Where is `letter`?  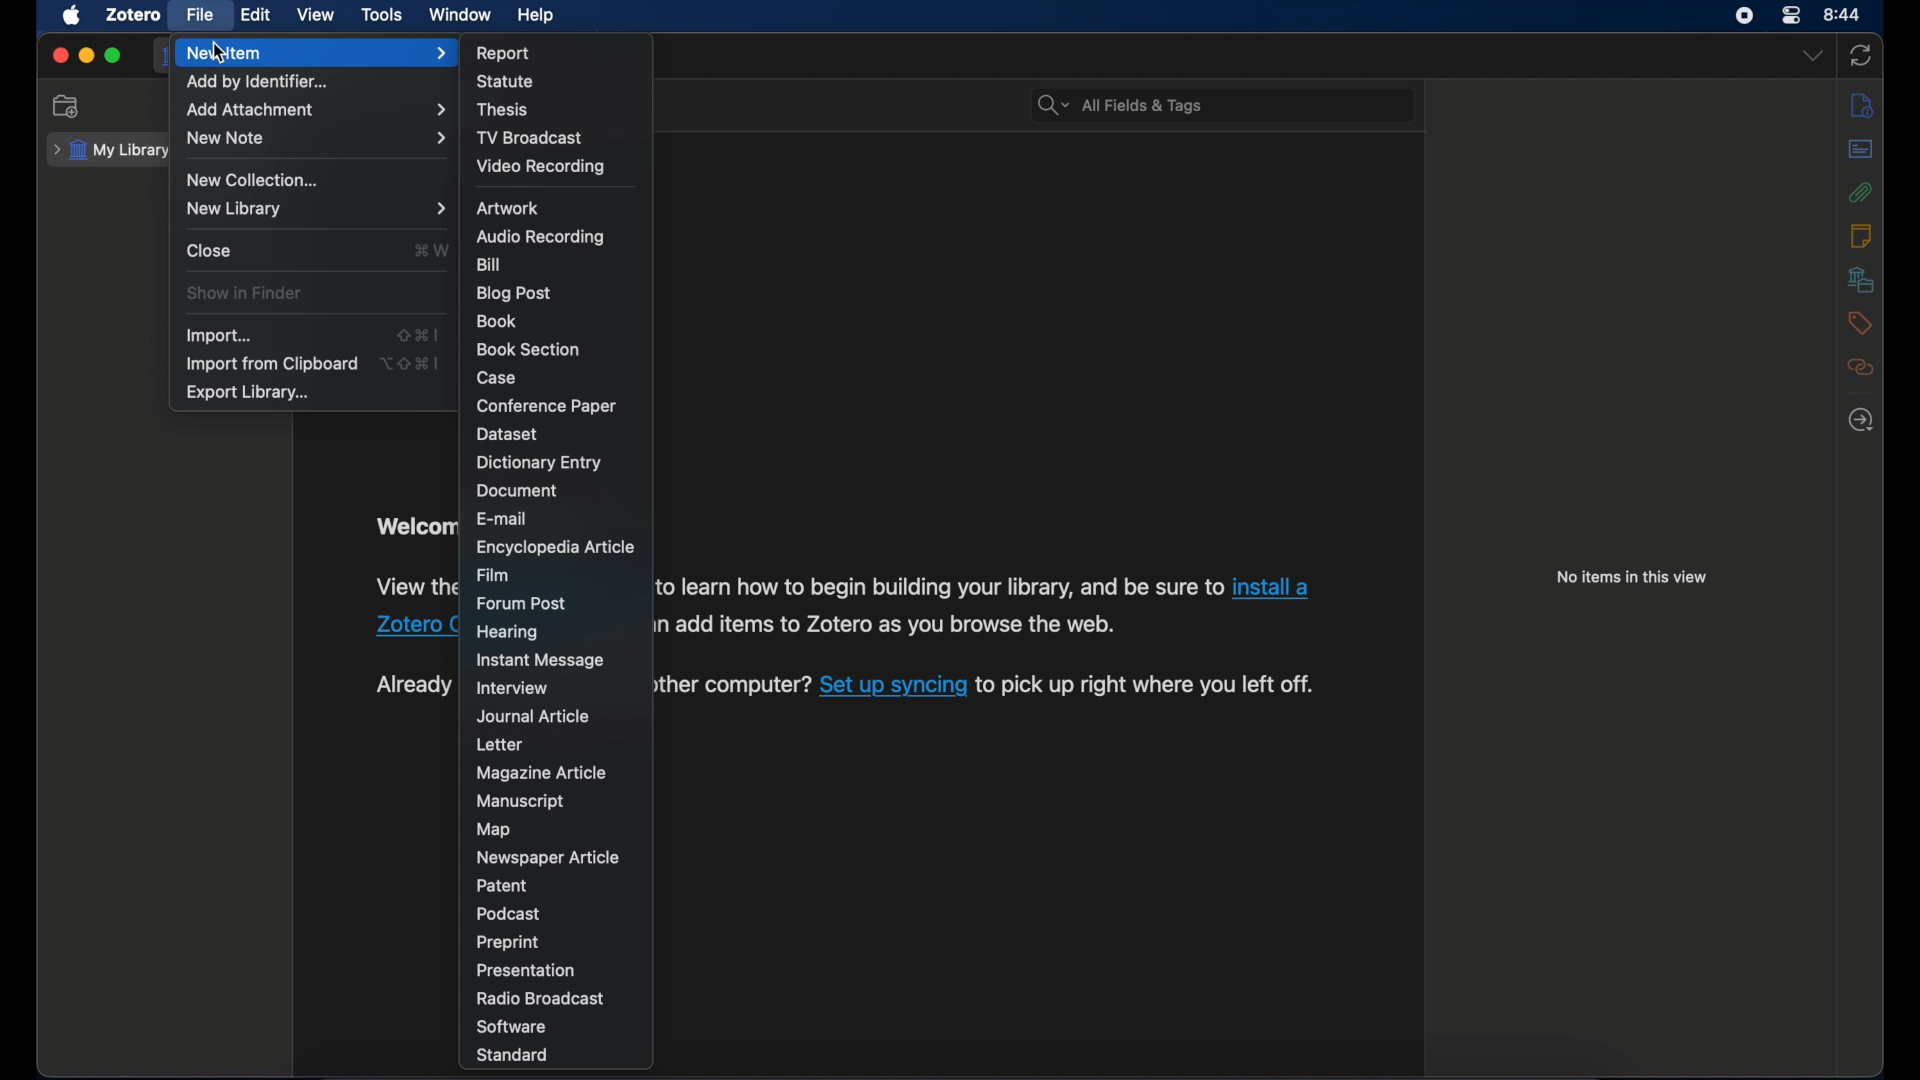 letter is located at coordinates (500, 745).